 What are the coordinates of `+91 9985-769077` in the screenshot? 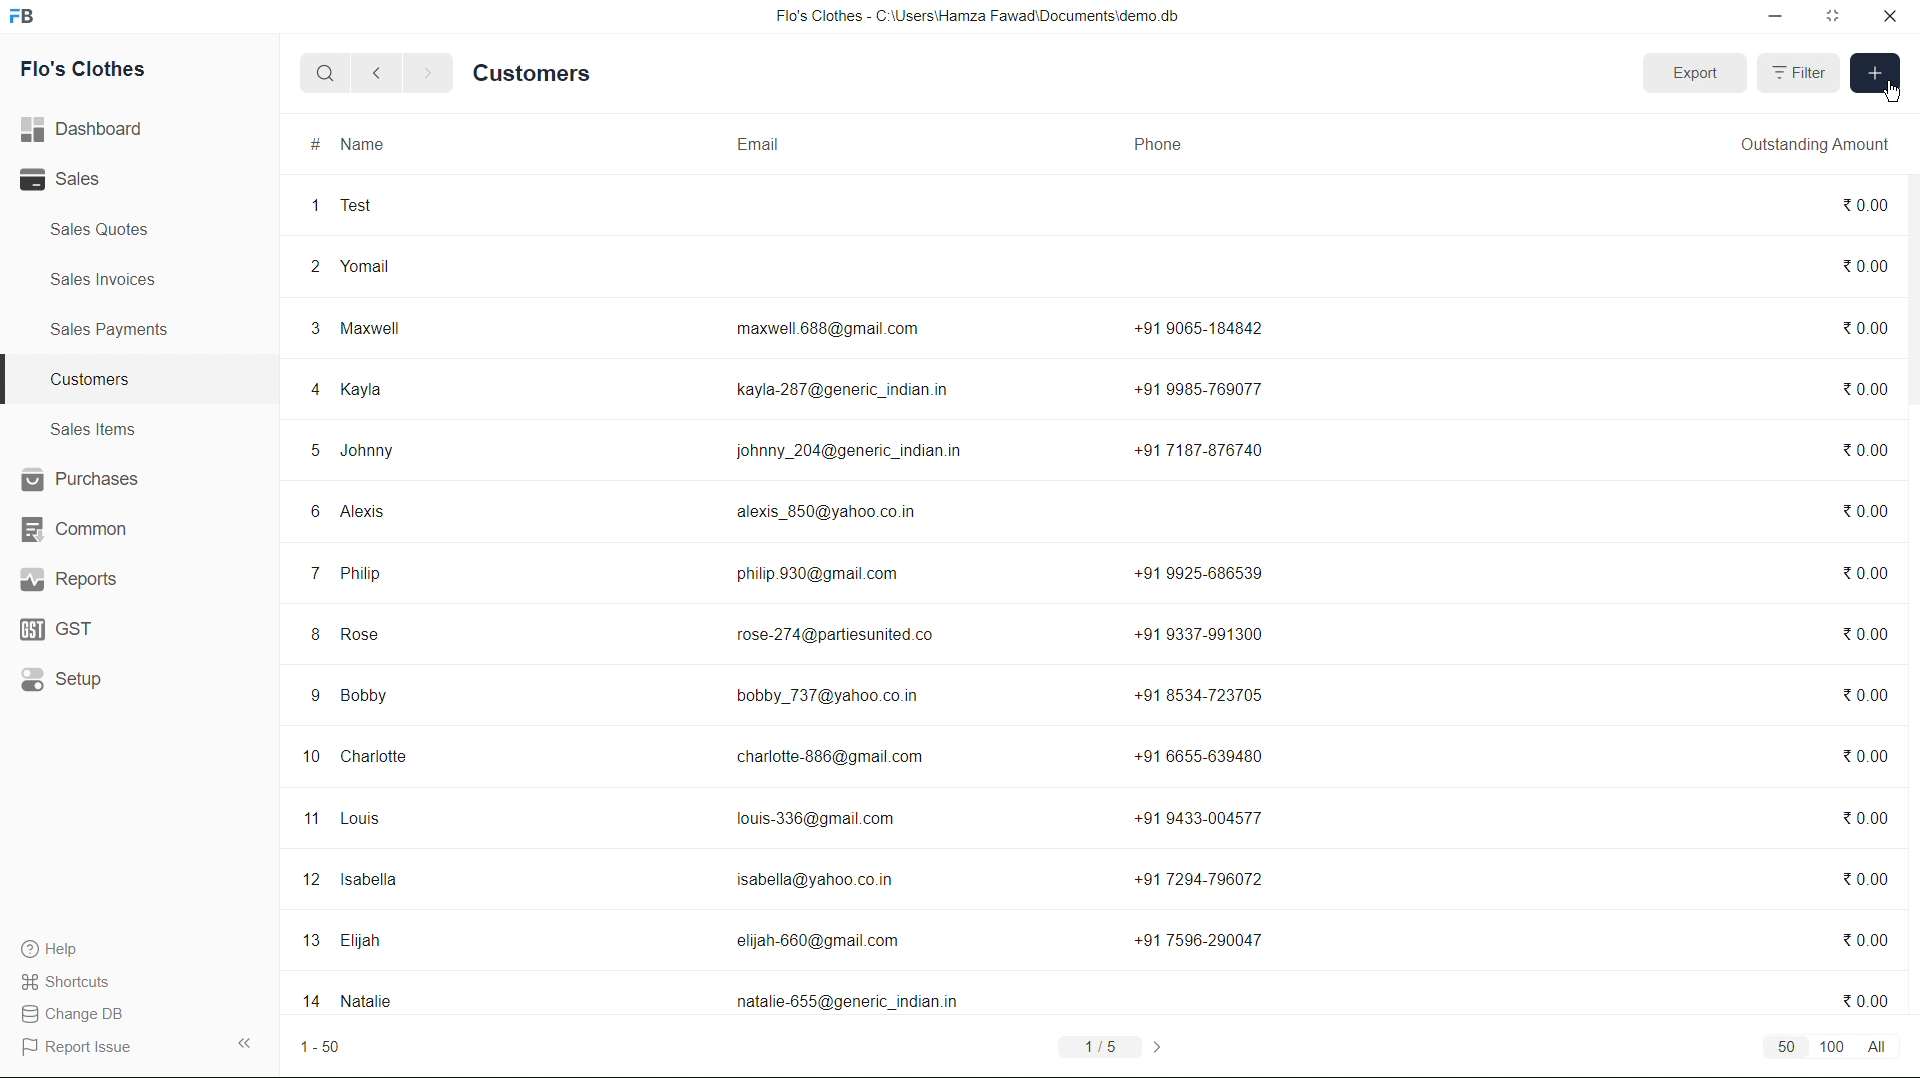 It's located at (1199, 389).